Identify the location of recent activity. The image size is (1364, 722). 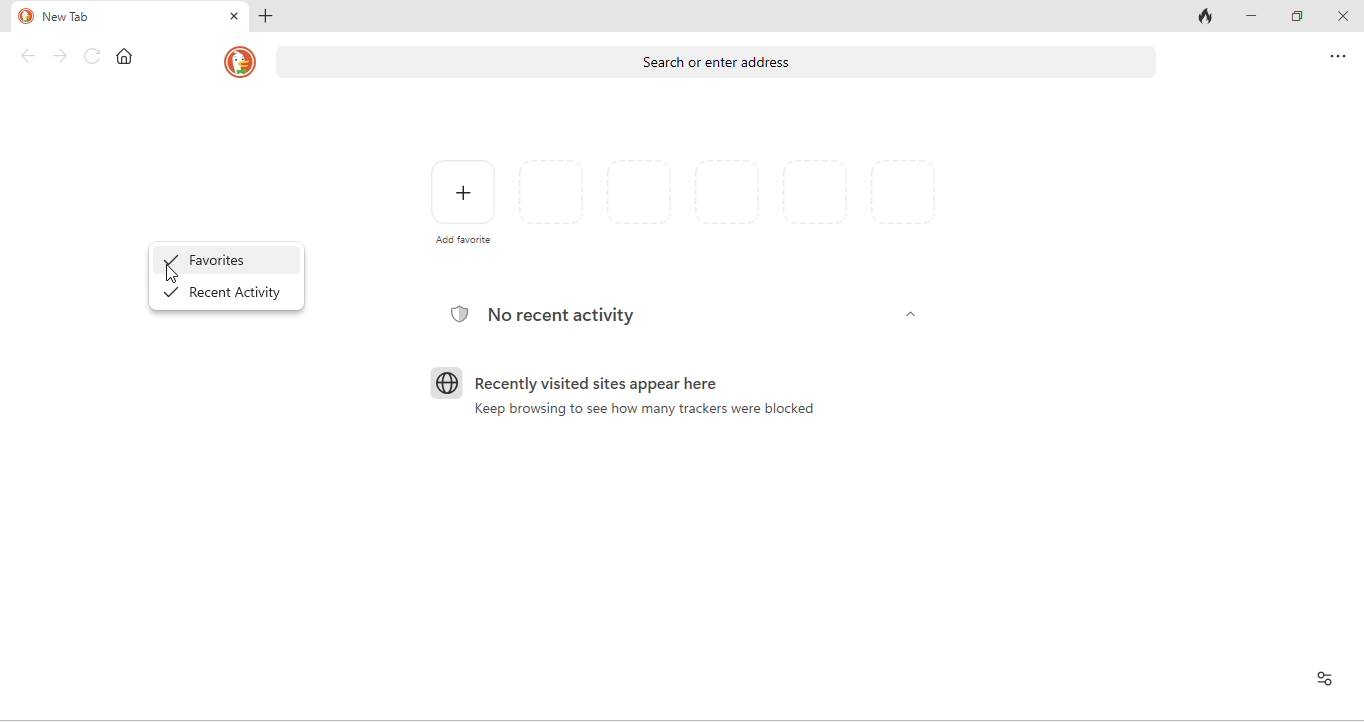
(239, 296).